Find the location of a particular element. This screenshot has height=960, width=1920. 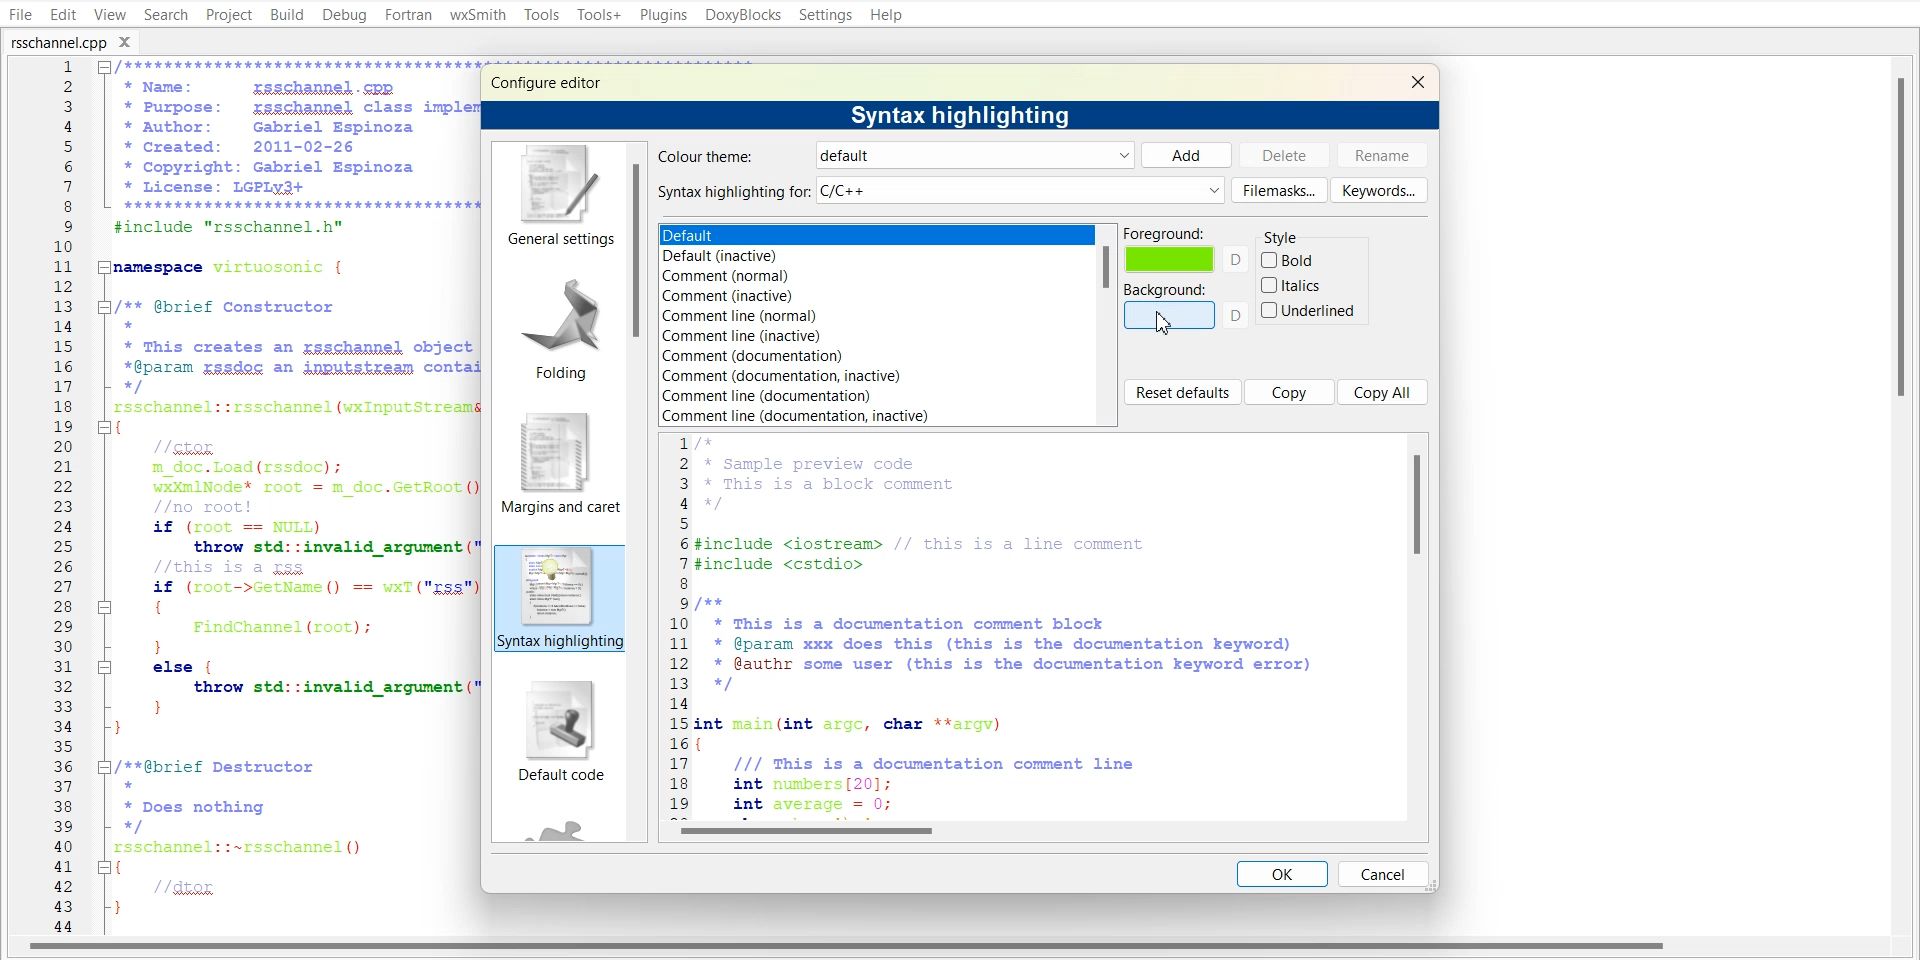

Plugins is located at coordinates (662, 14).